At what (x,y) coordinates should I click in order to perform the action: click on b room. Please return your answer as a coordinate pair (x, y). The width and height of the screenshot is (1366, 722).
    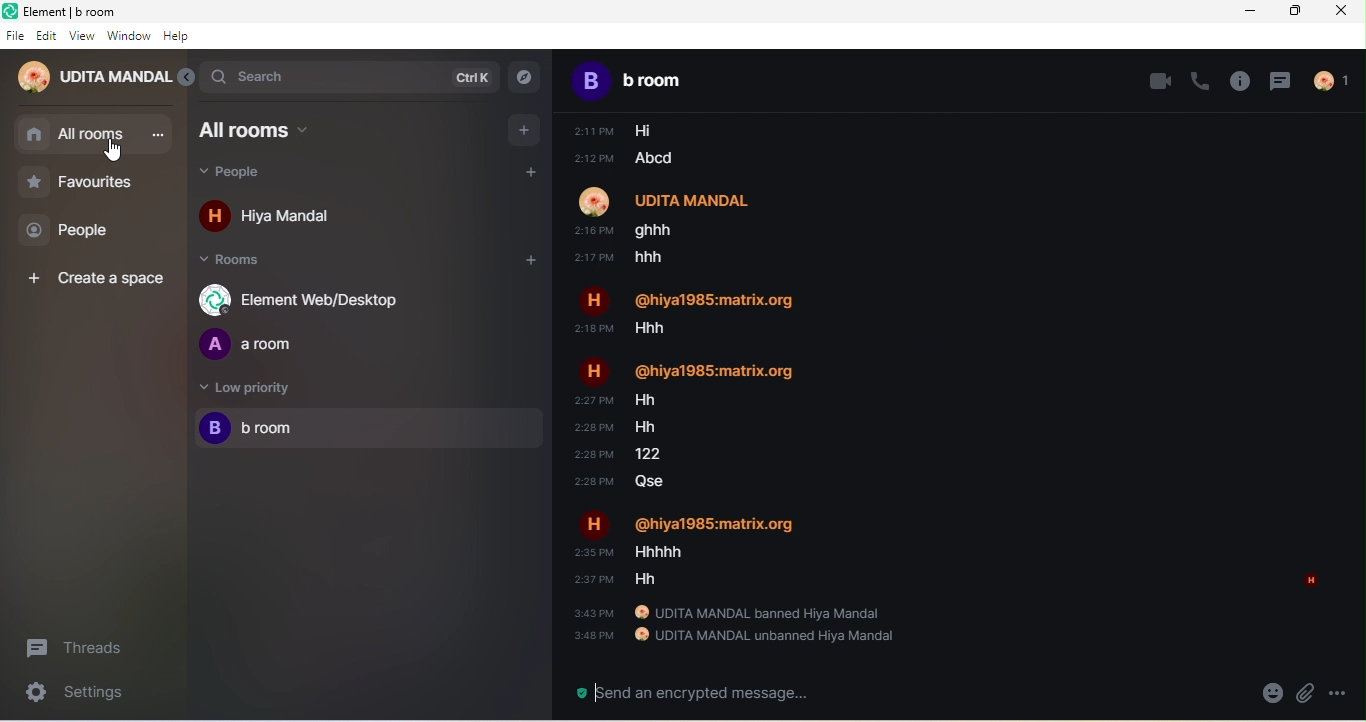
    Looking at the image, I should click on (370, 430).